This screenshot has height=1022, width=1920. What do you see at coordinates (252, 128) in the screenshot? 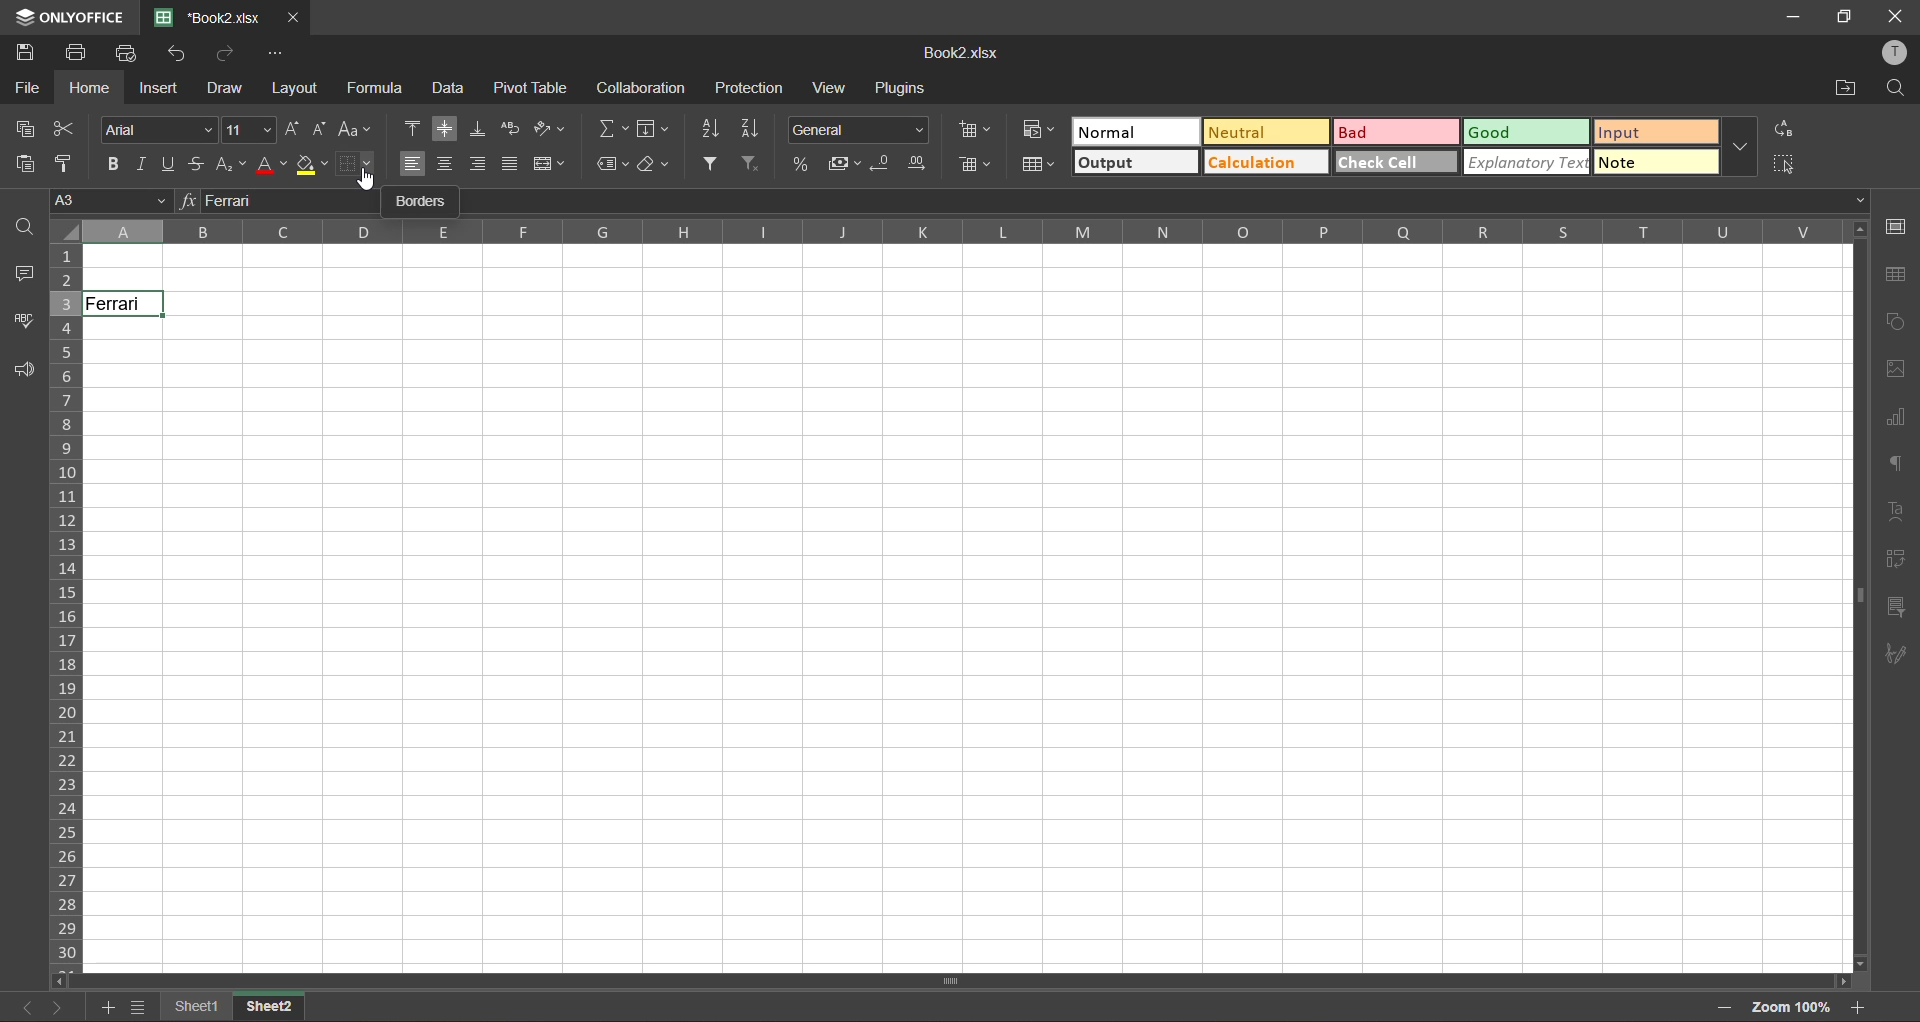
I see `font size` at bounding box center [252, 128].